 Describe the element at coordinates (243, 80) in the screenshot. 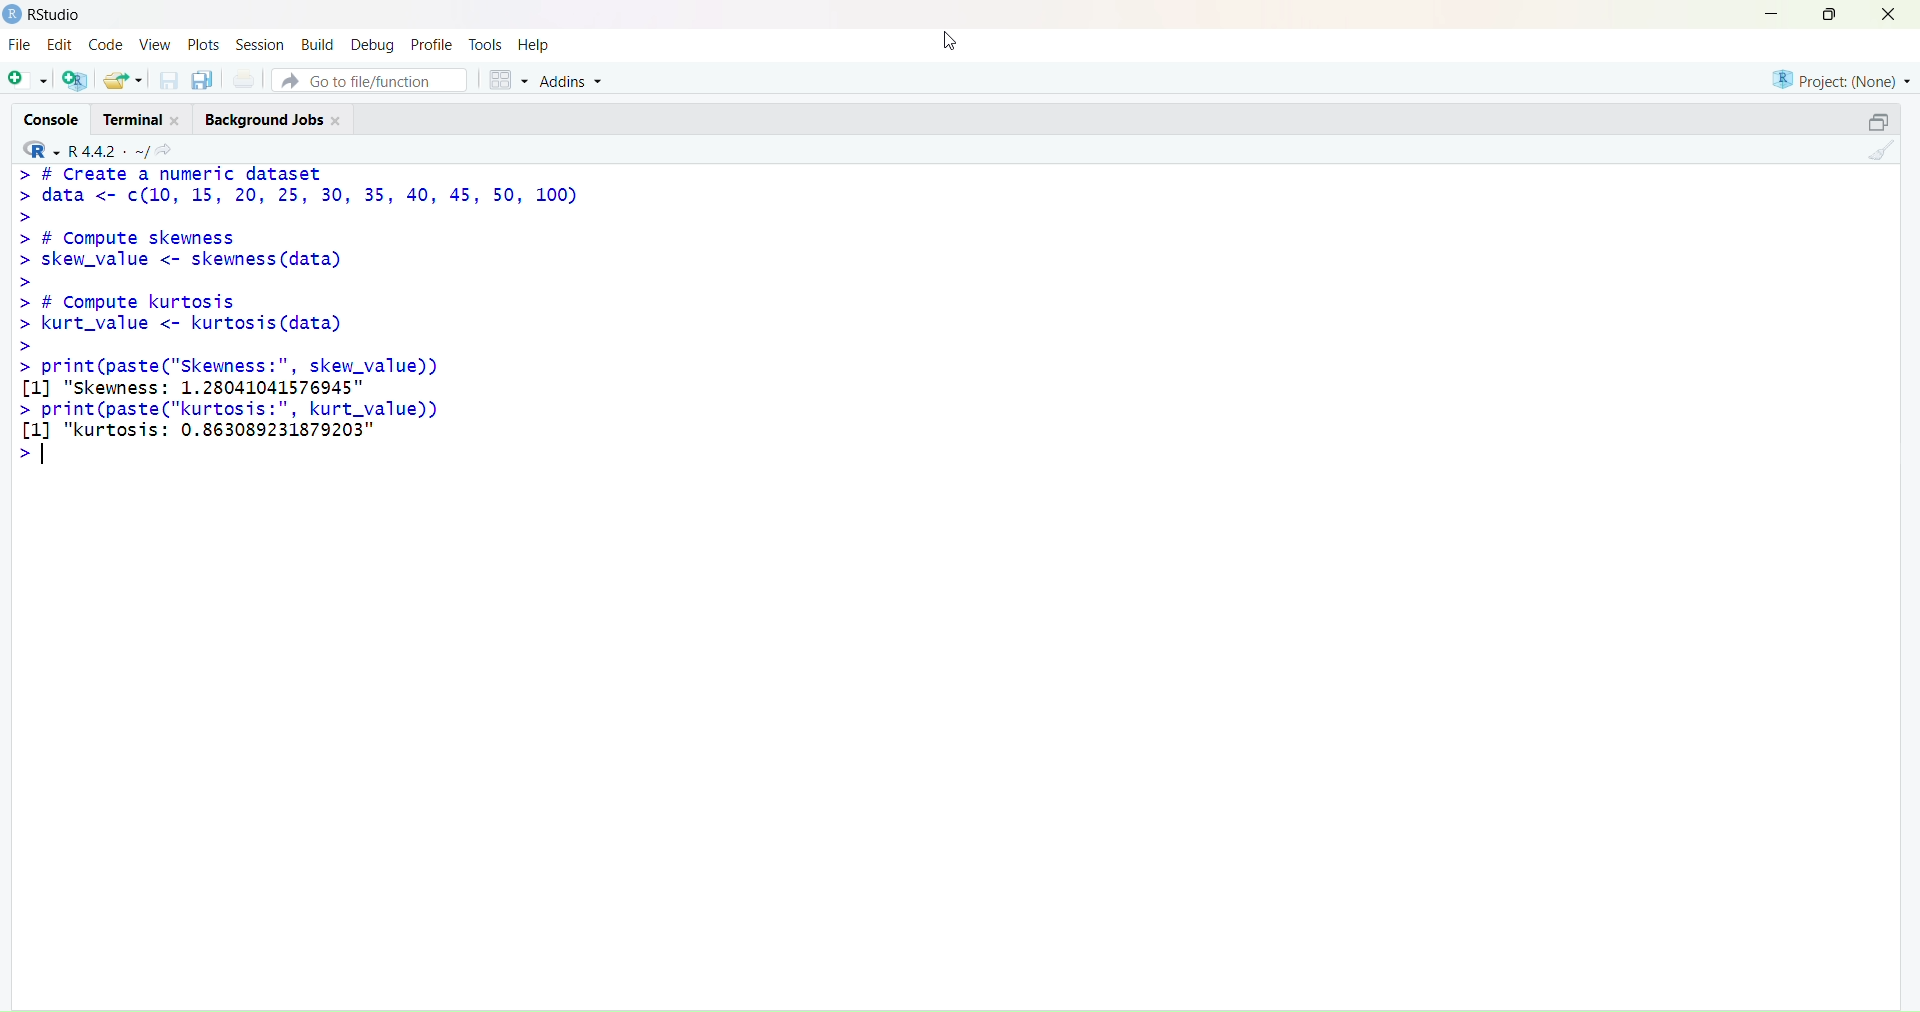

I see `Print the current file` at that location.